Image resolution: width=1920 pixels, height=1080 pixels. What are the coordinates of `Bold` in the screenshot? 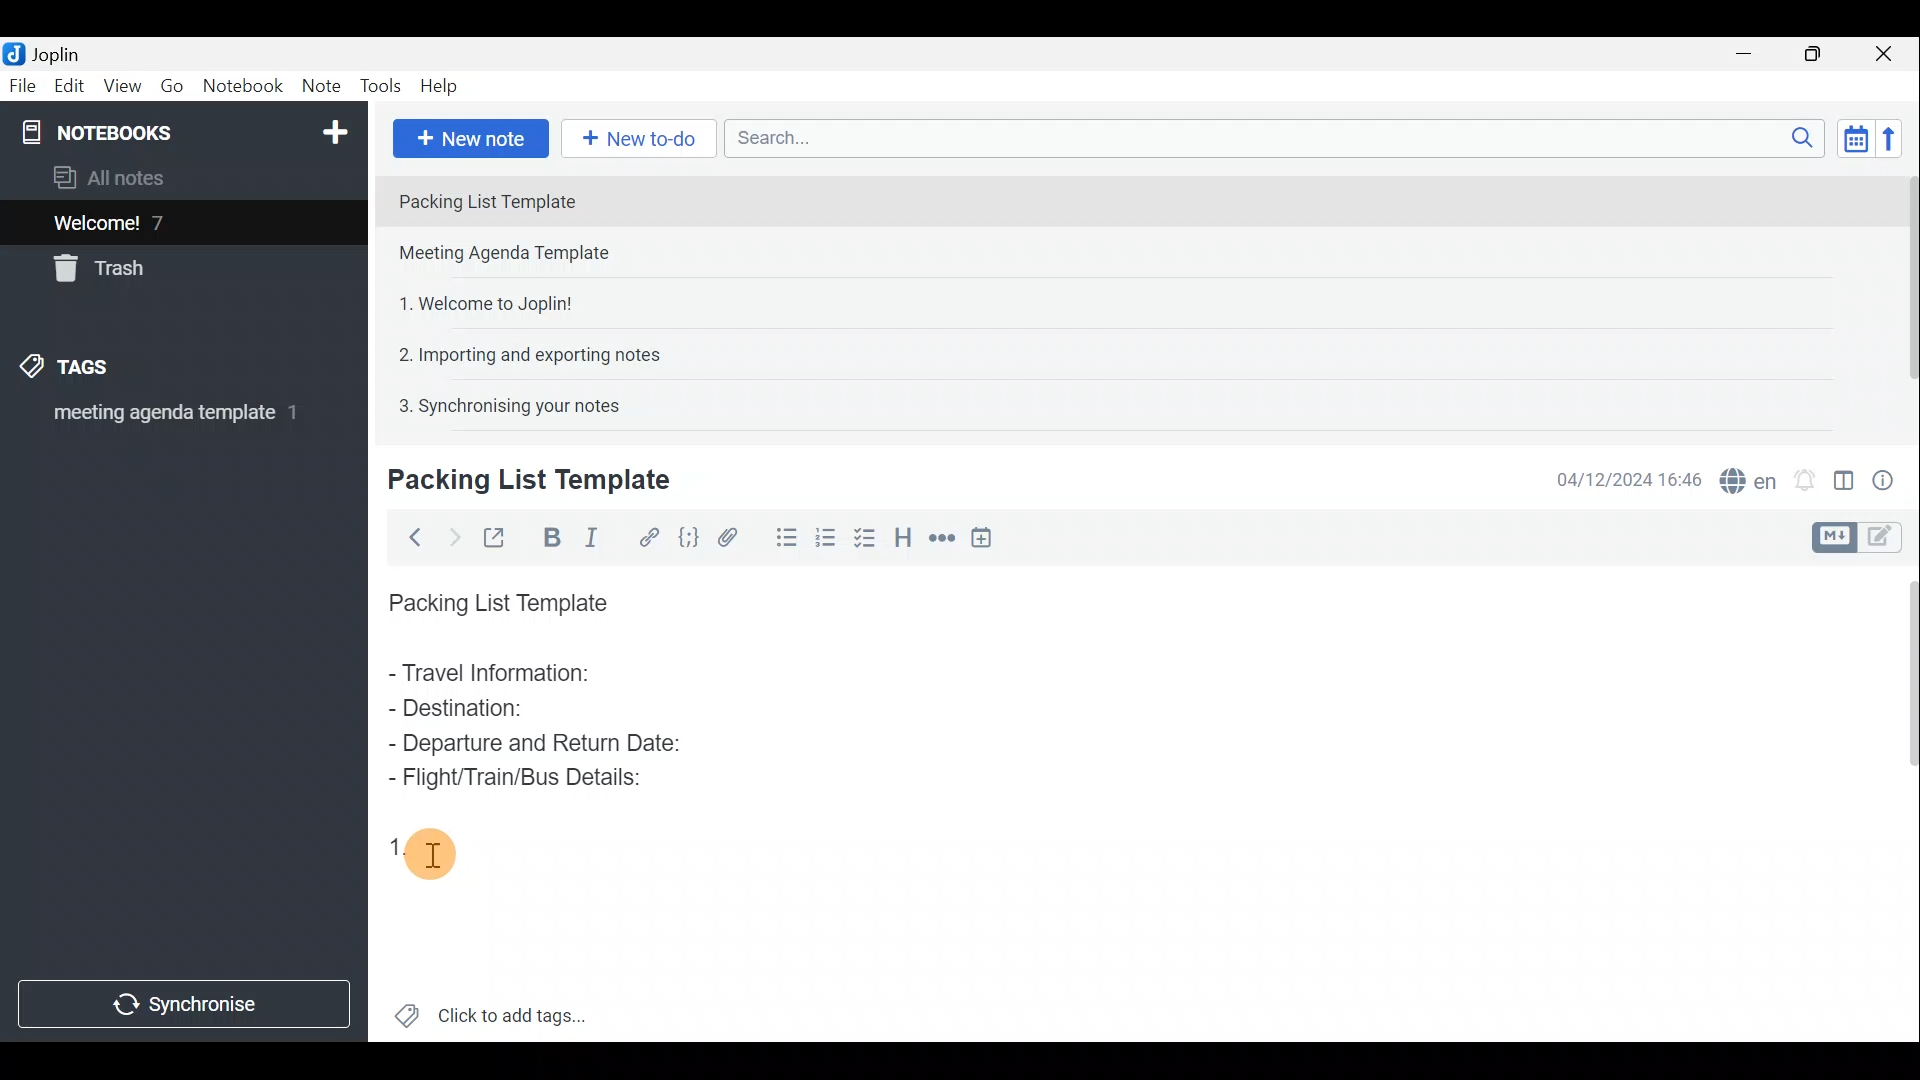 It's located at (549, 536).